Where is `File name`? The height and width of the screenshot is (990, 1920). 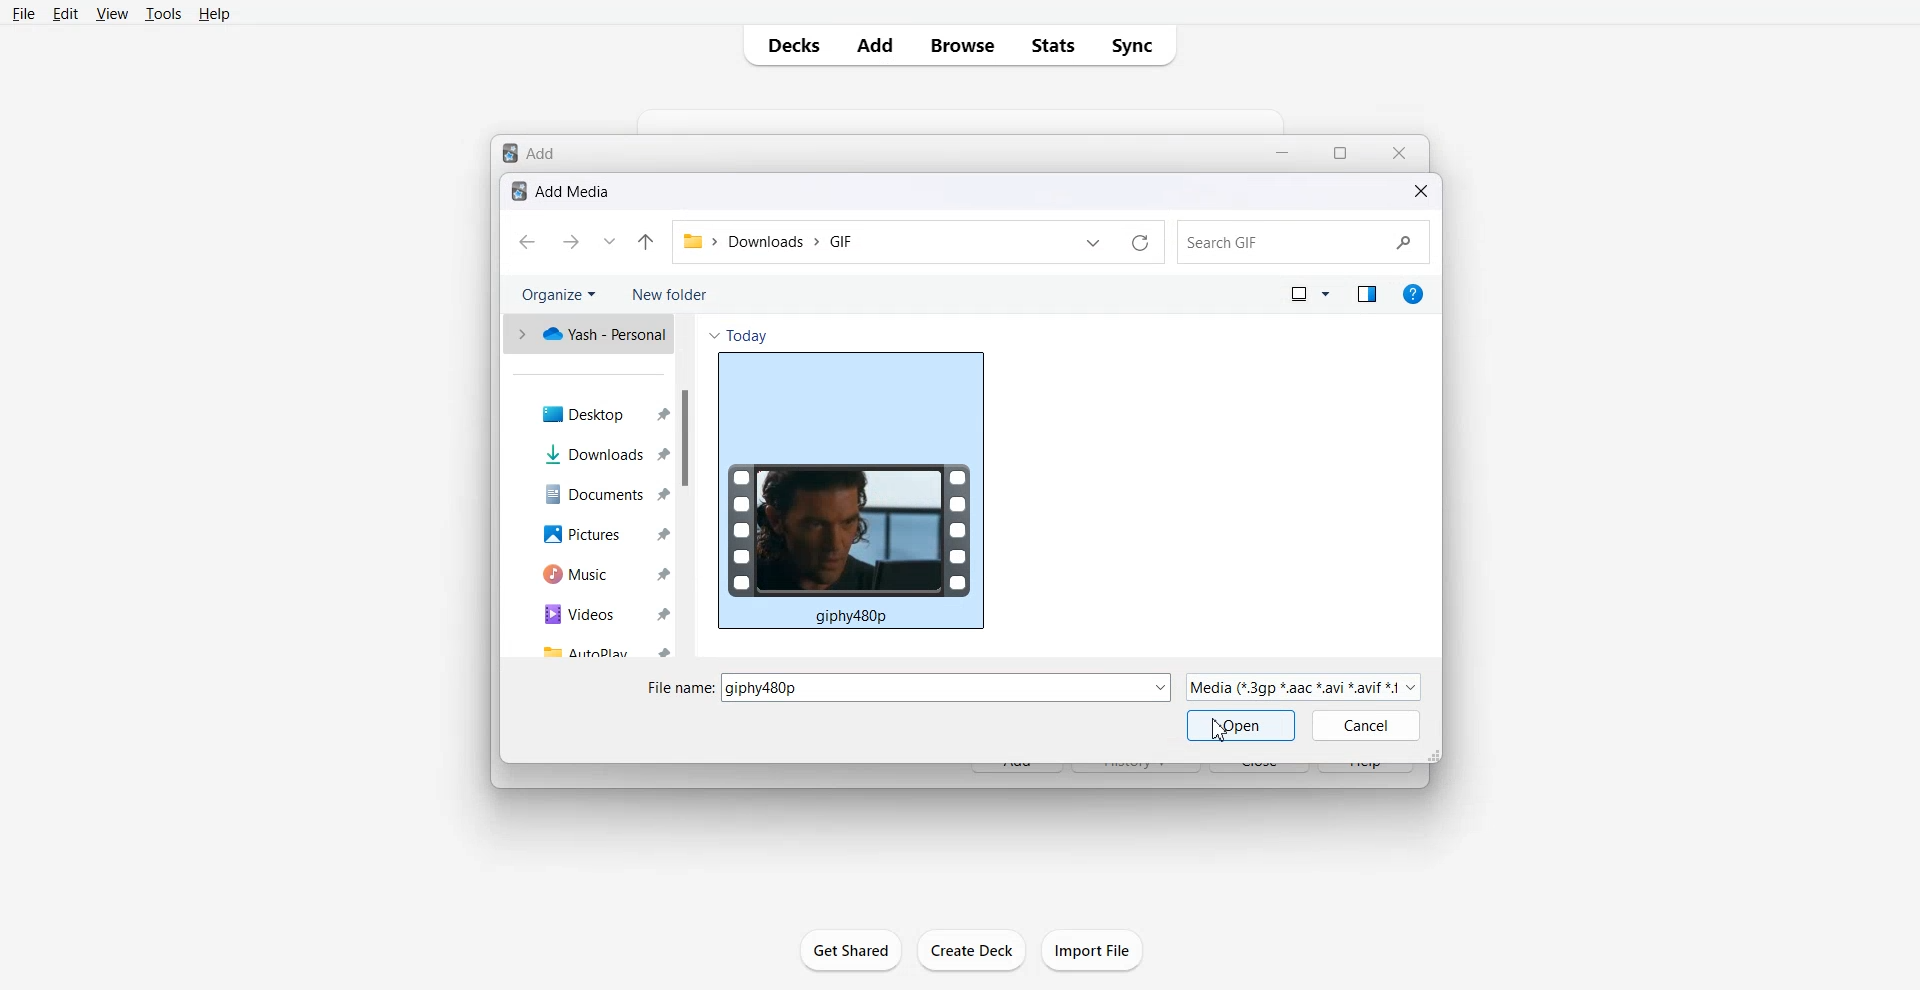 File name is located at coordinates (681, 688).